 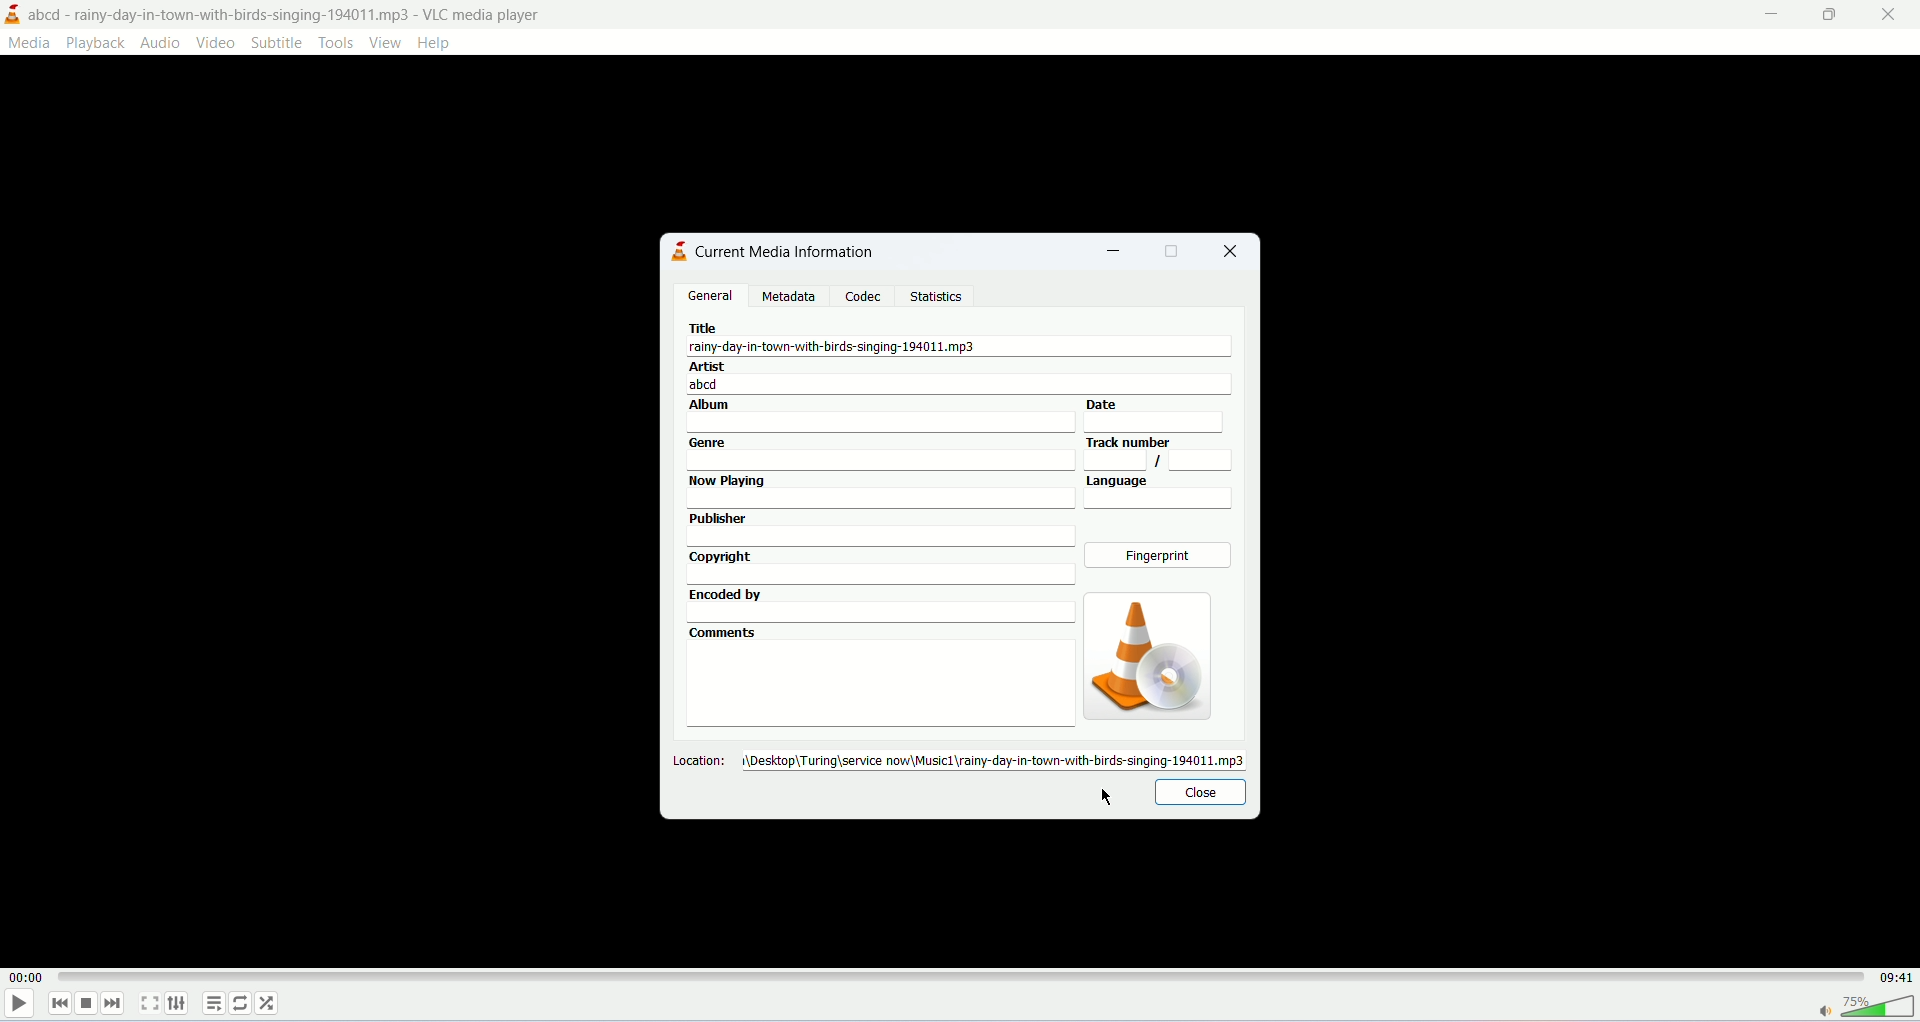 What do you see at coordinates (967, 340) in the screenshot?
I see `title` at bounding box center [967, 340].